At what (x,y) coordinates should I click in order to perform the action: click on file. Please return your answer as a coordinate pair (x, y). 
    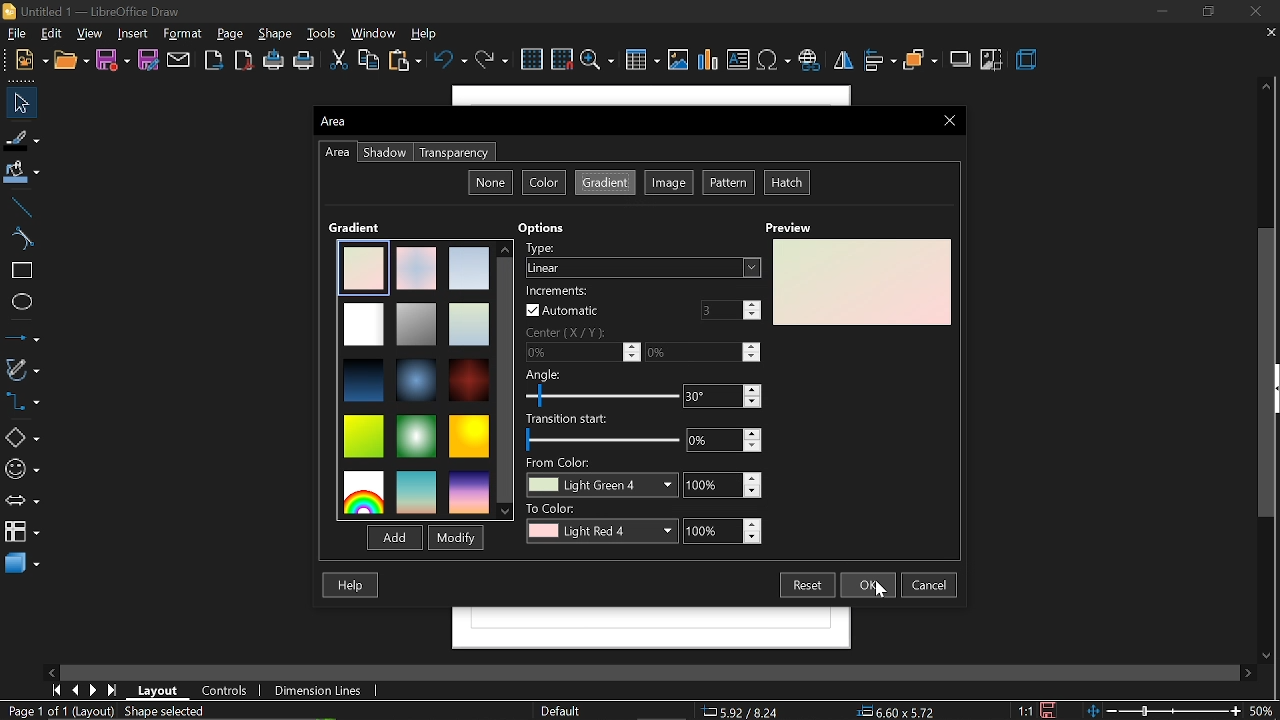
    Looking at the image, I should click on (14, 34).